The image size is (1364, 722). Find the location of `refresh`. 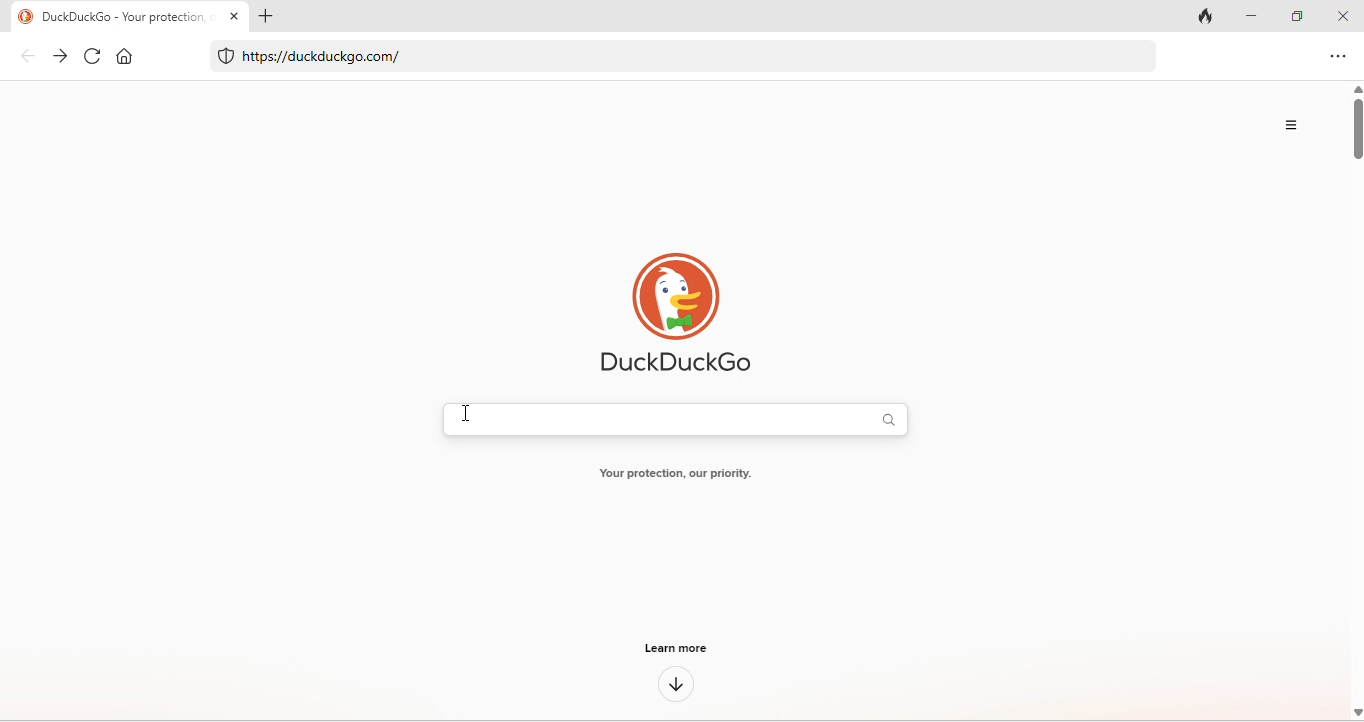

refresh is located at coordinates (93, 55).